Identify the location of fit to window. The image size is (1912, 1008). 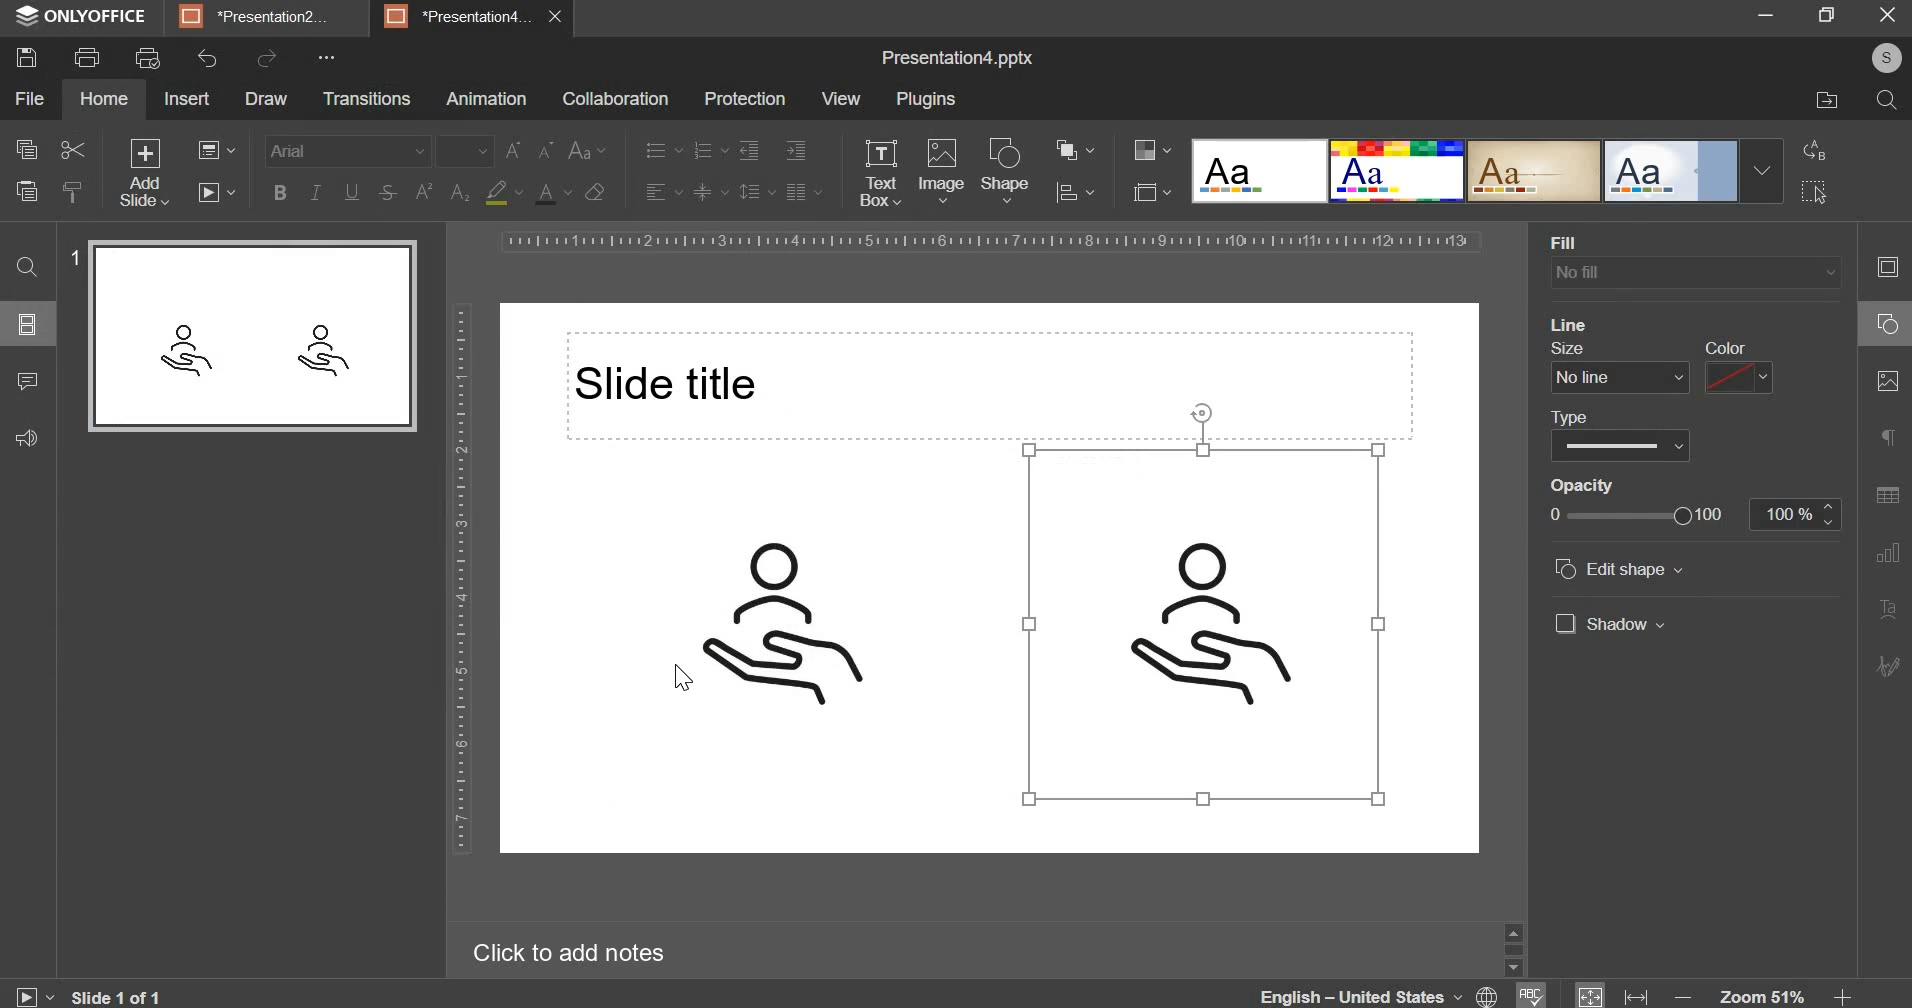
(1591, 996).